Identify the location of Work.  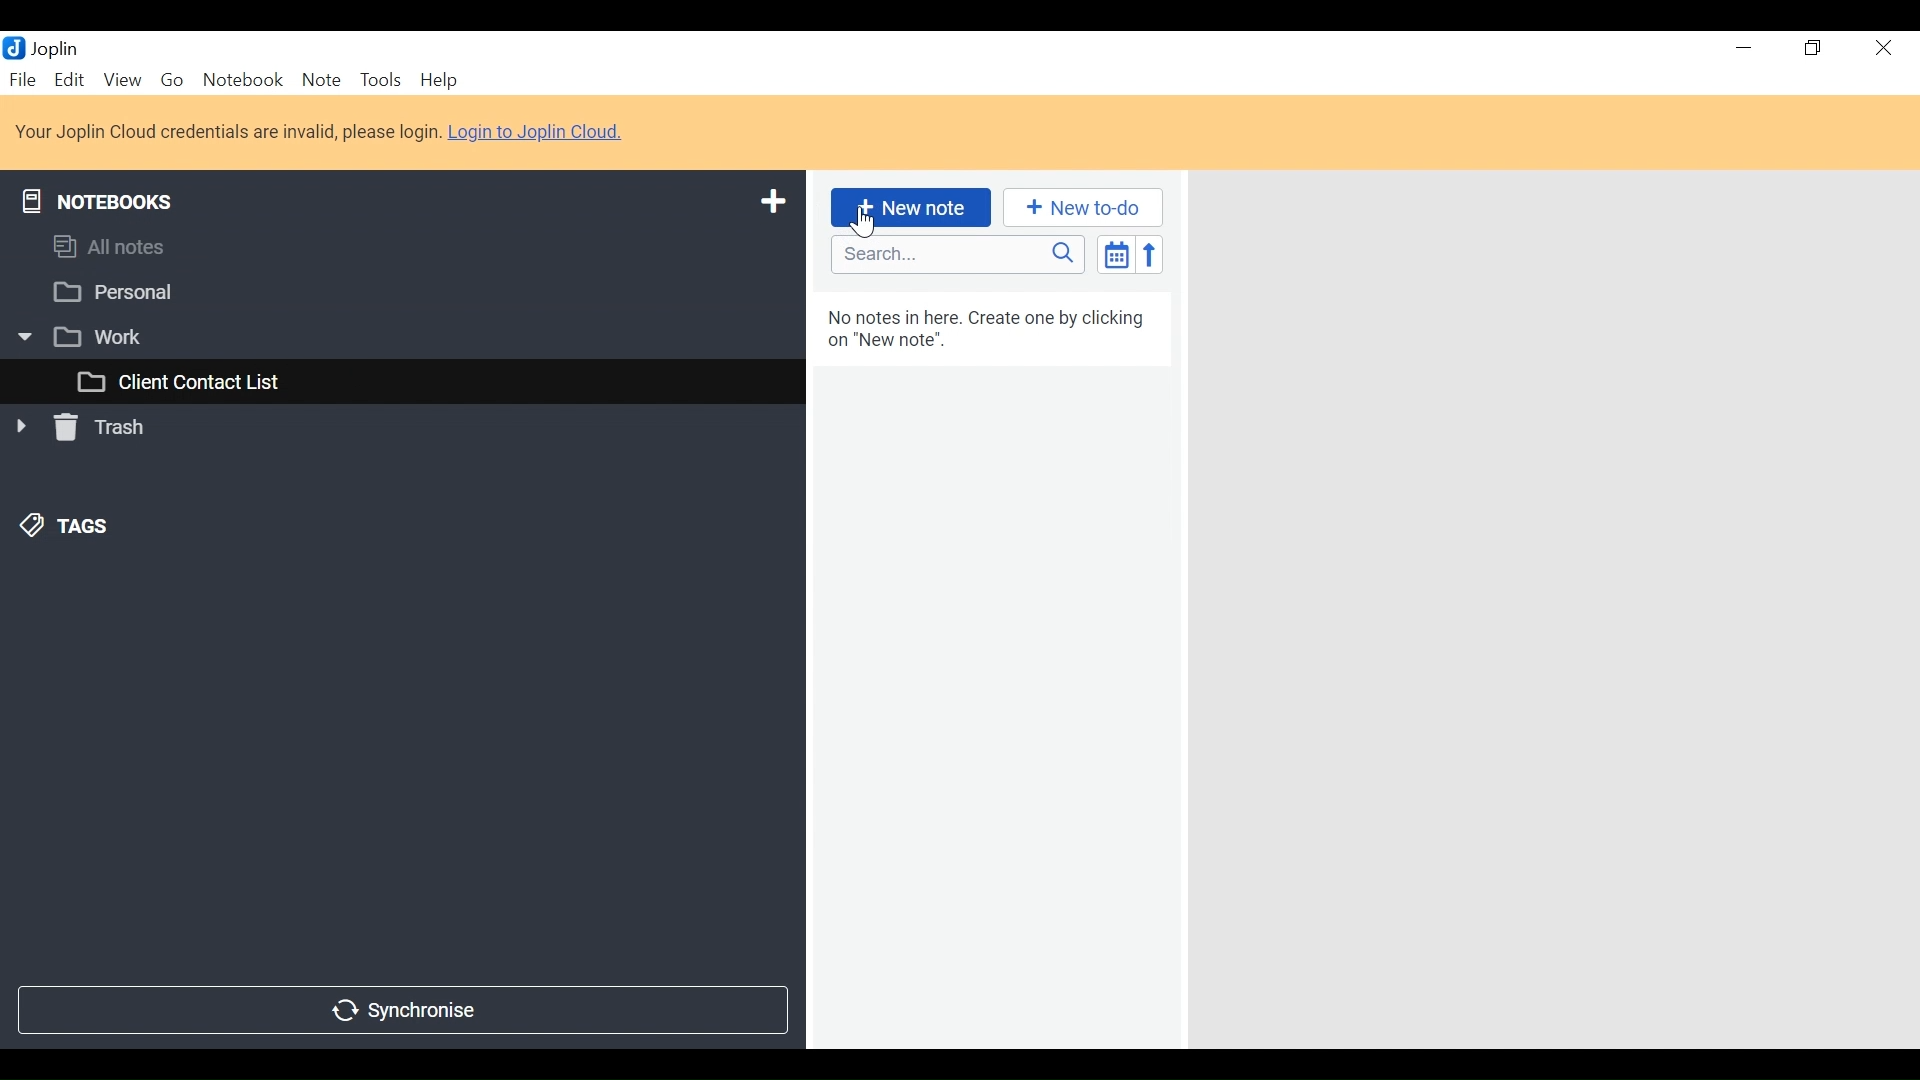
(390, 336).